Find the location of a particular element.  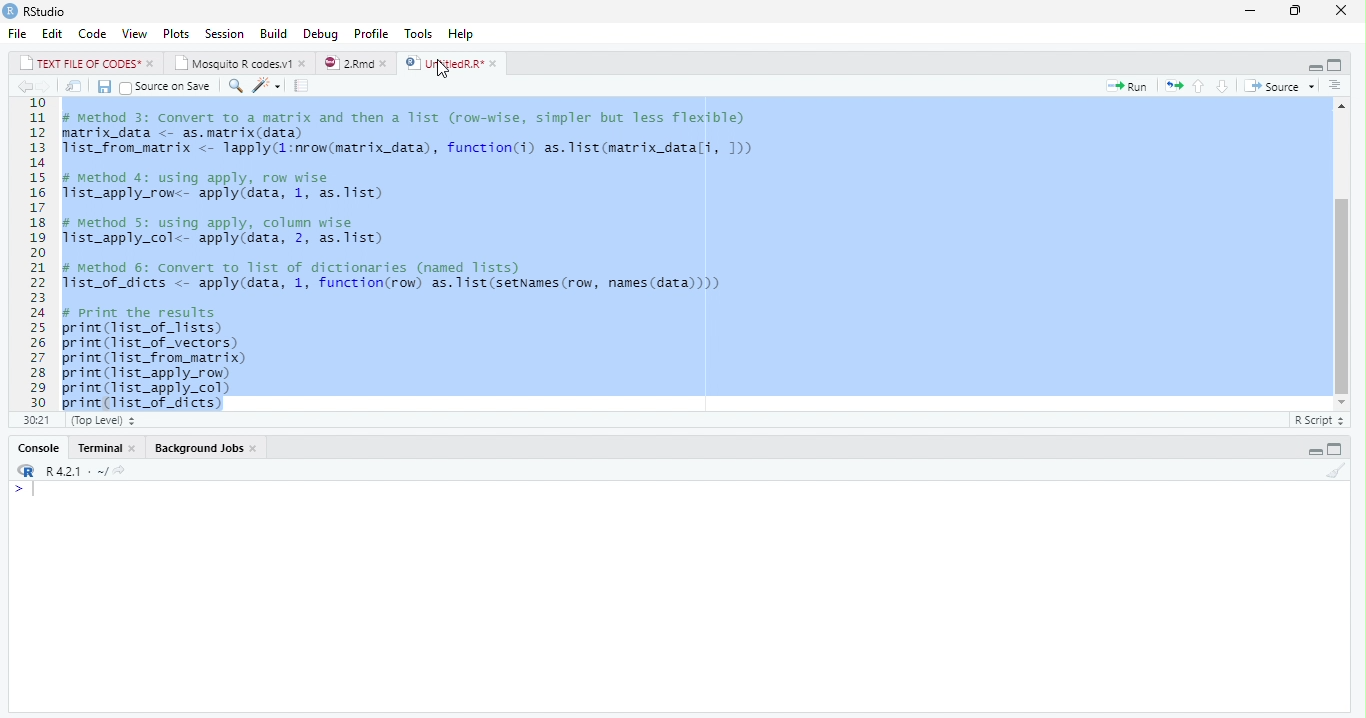

move top is located at coordinates (1342, 107).